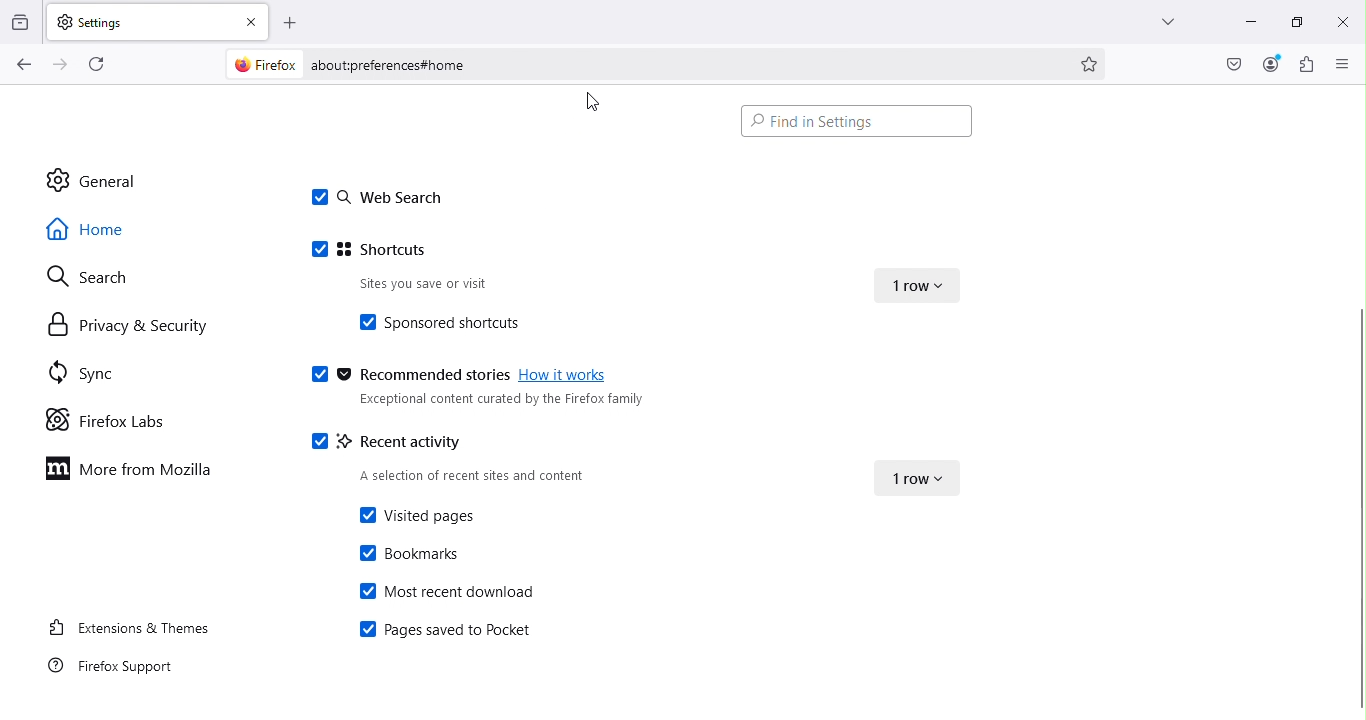 The width and height of the screenshot is (1366, 720). Describe the element at coordinates (380, 251) in the screenshot. I see `Shortcuts` at that location.